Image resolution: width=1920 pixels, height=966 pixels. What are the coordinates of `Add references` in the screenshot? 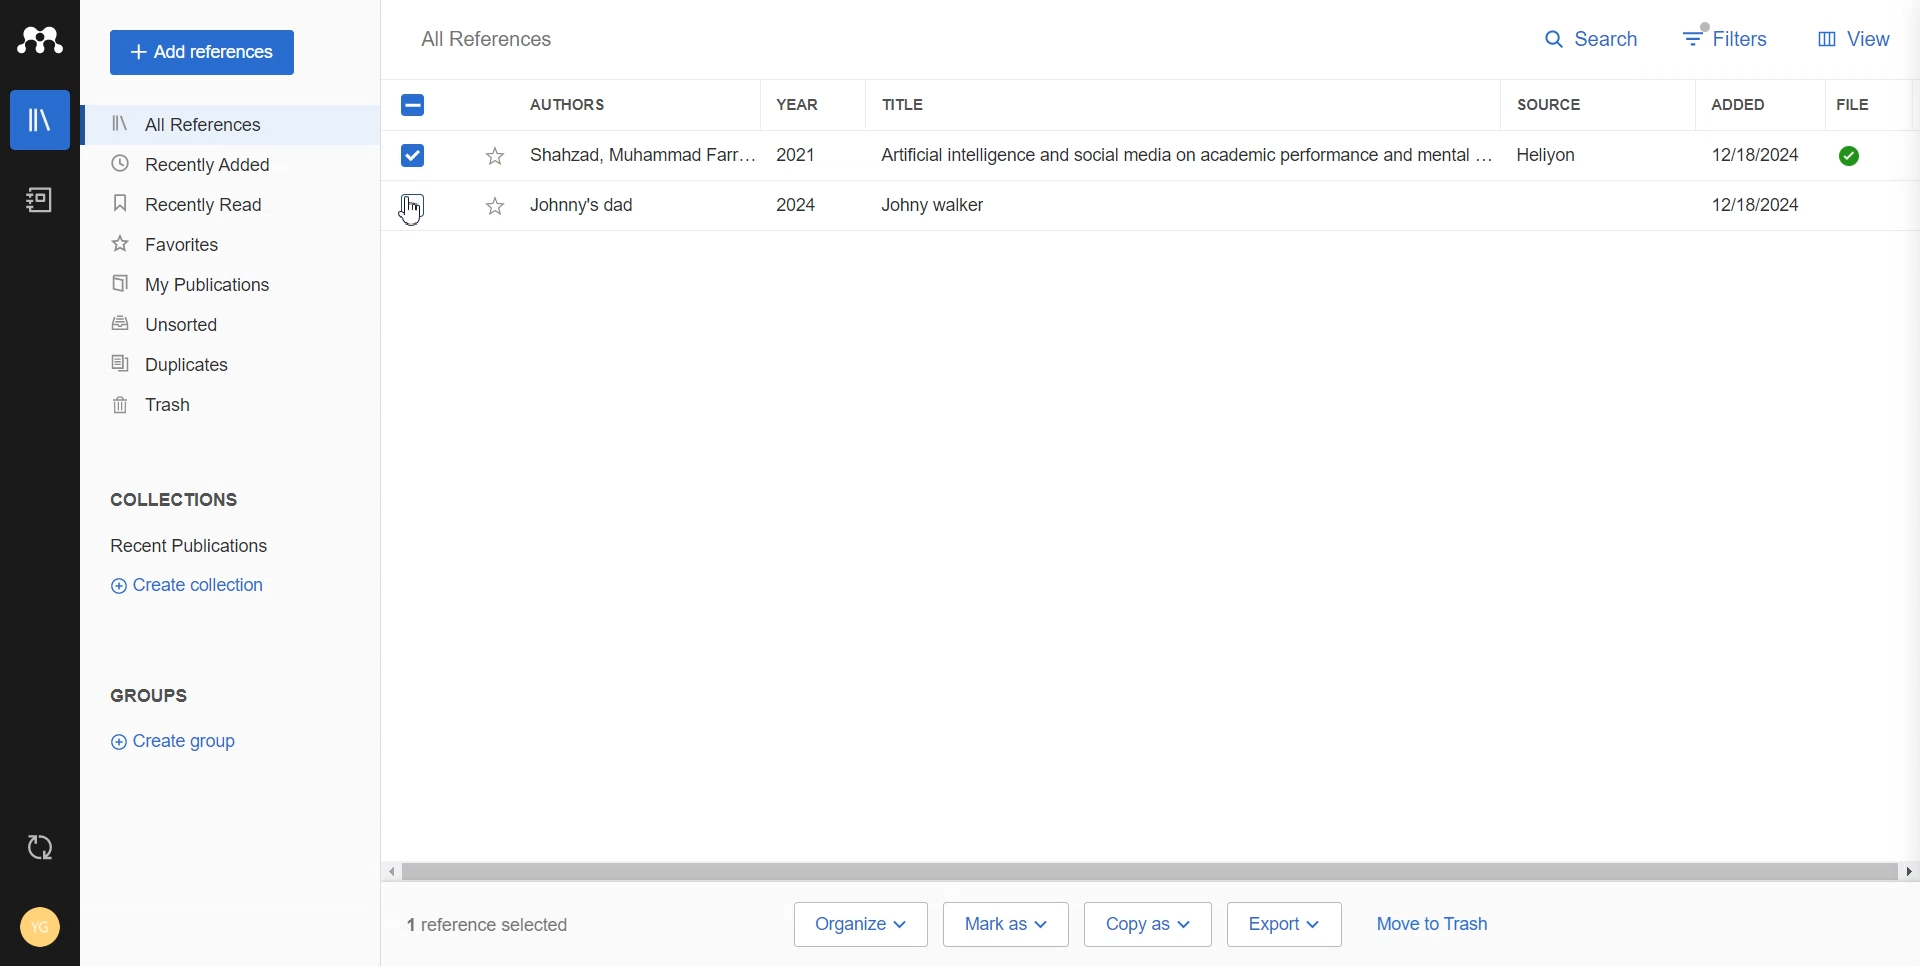 It's located at (202, 52).